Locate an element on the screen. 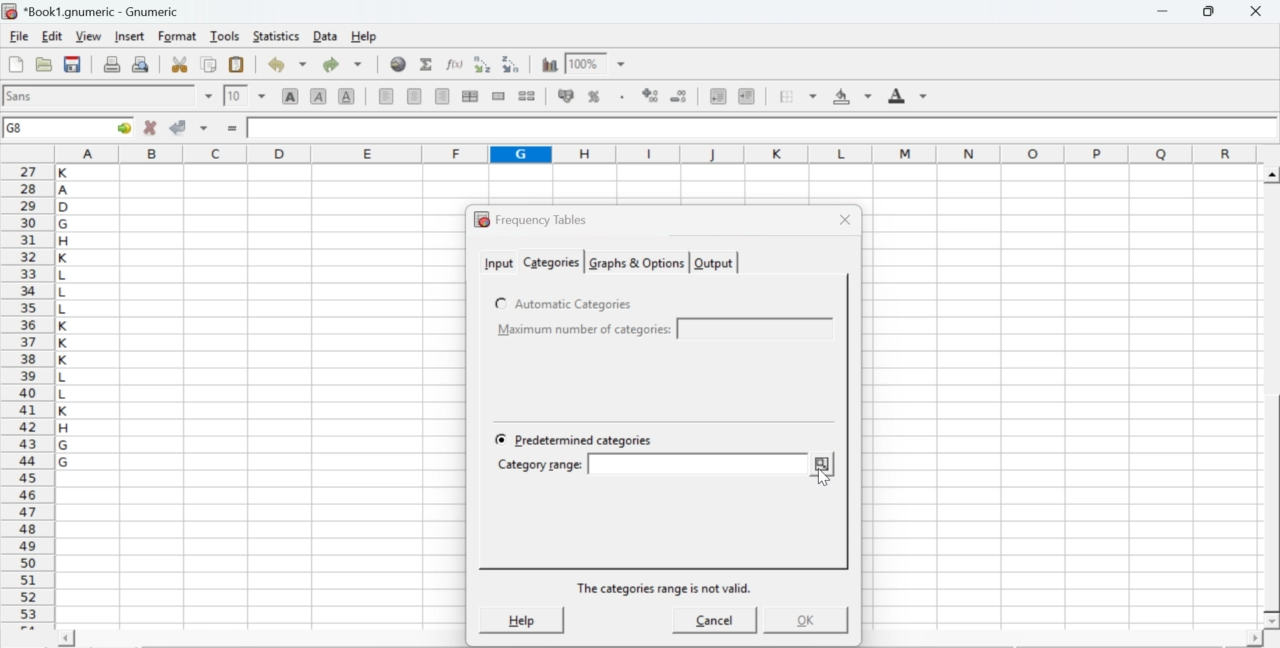 This screenshot has height=648, width=1280. merge a range of cells is located at coordinates (499, 96).